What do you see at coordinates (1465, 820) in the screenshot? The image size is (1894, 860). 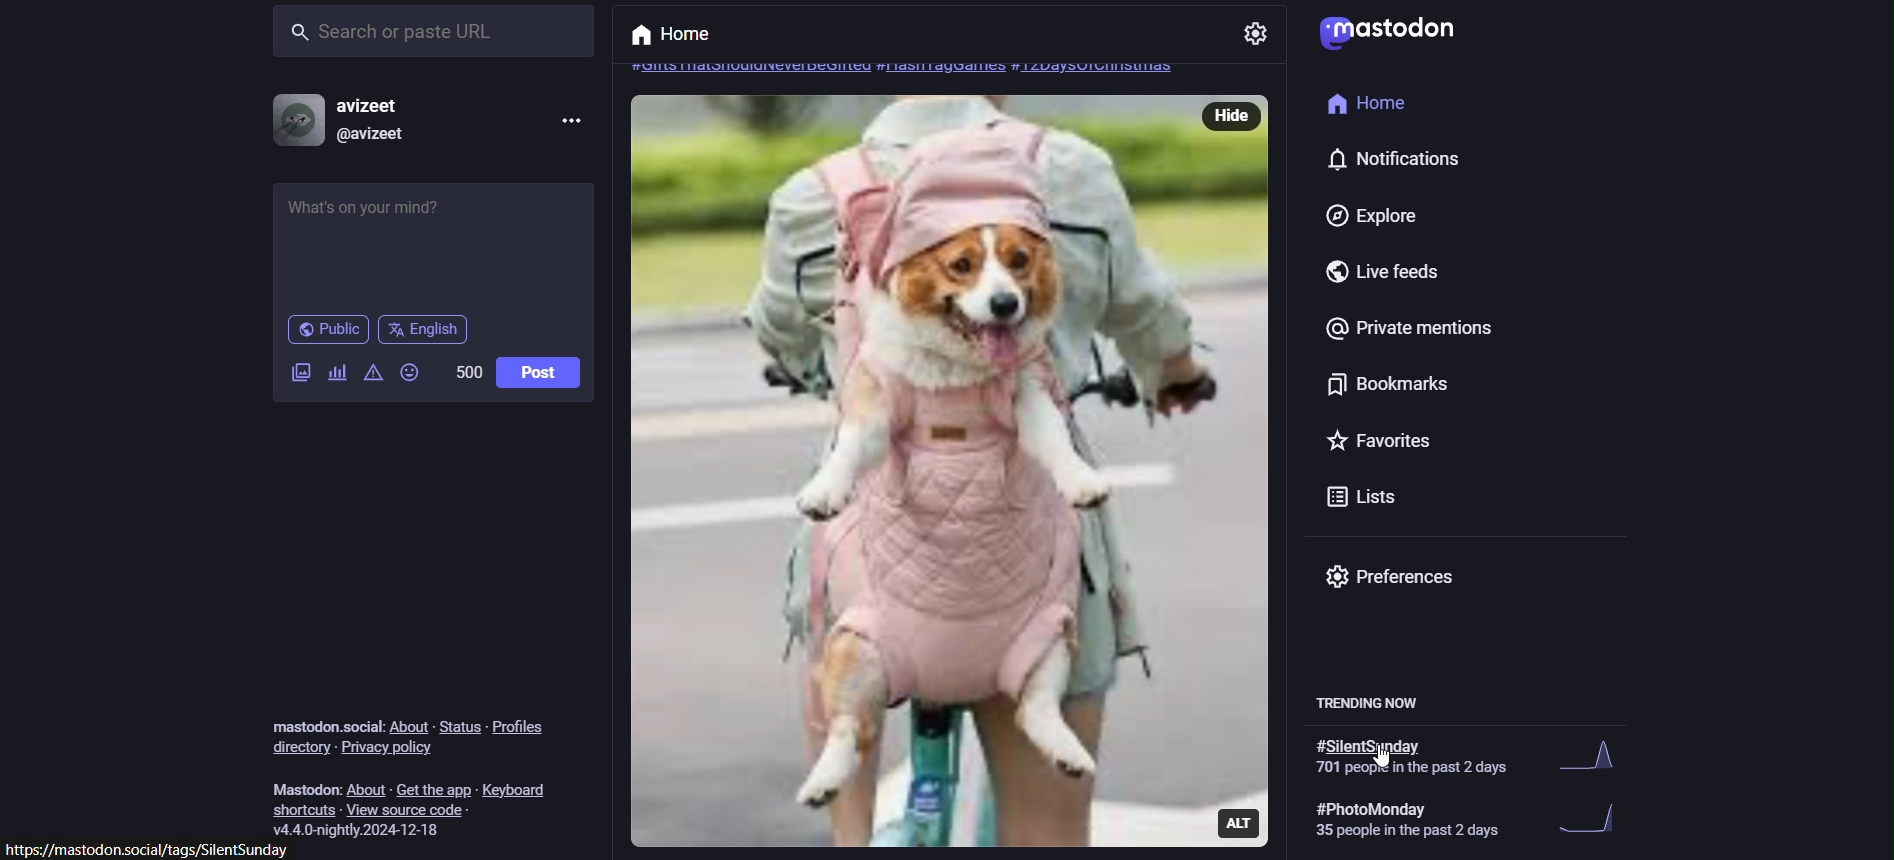 I see `Photo Monday 35 people in the past 2 days` at bounding box center [1465, 820].